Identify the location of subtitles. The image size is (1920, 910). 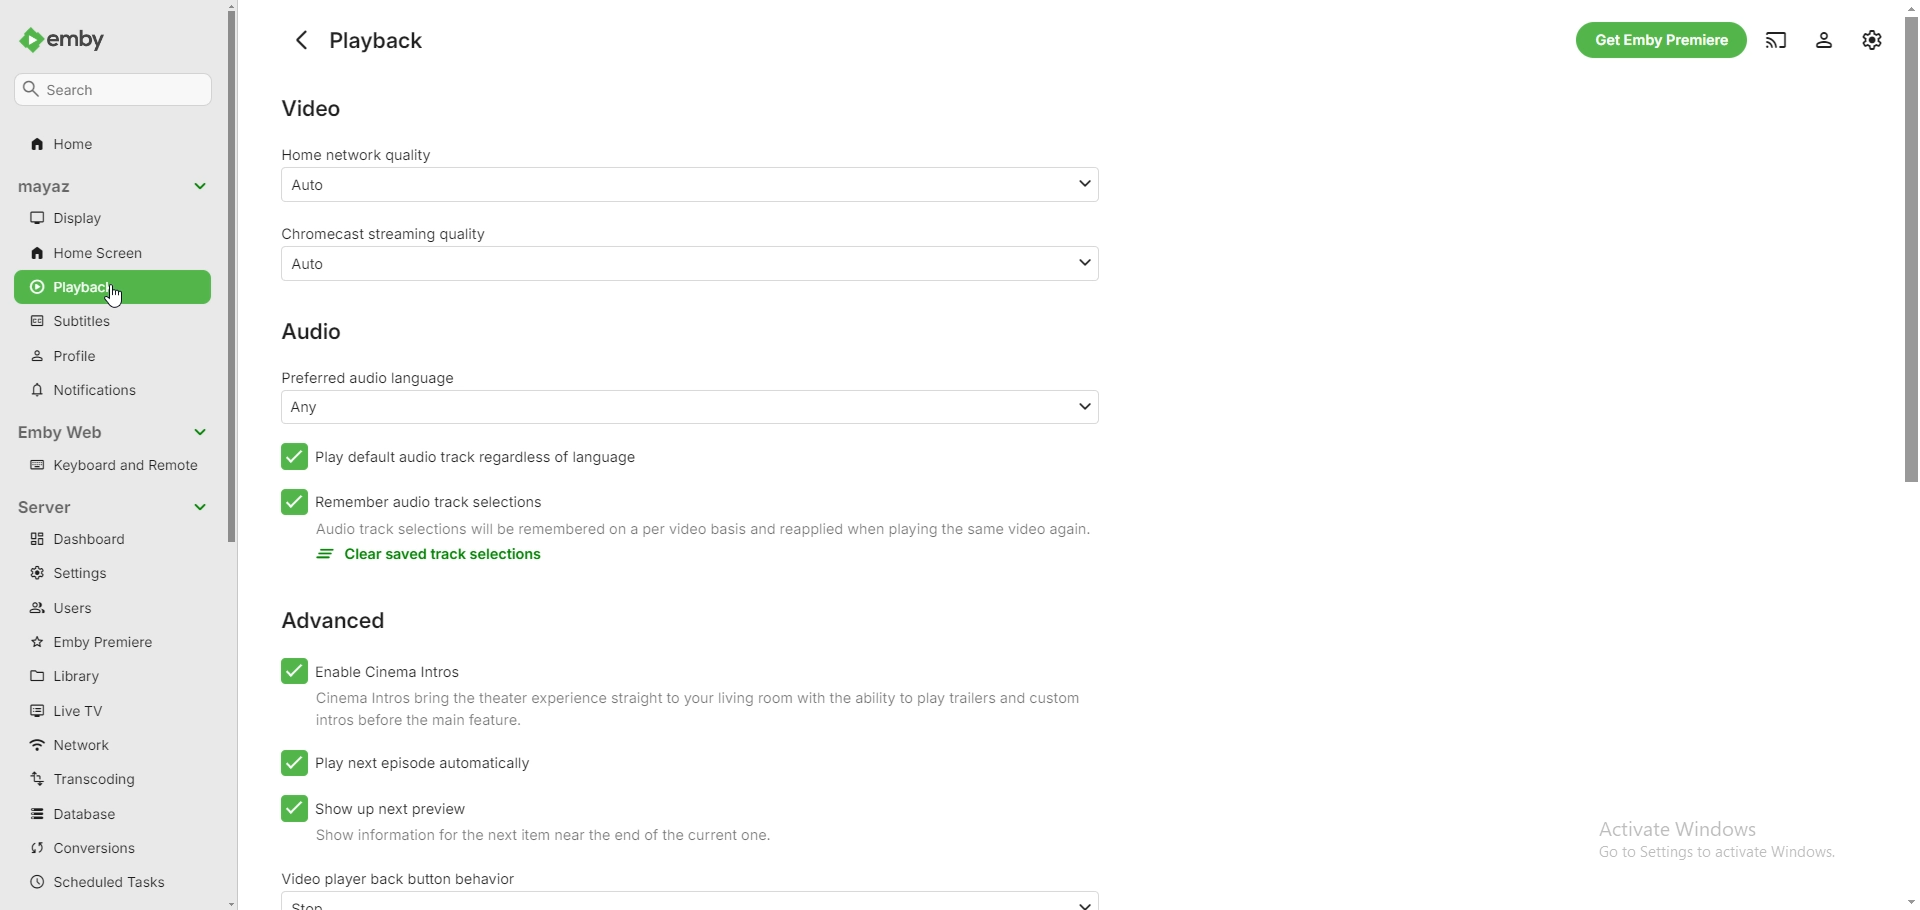
(108, 321).